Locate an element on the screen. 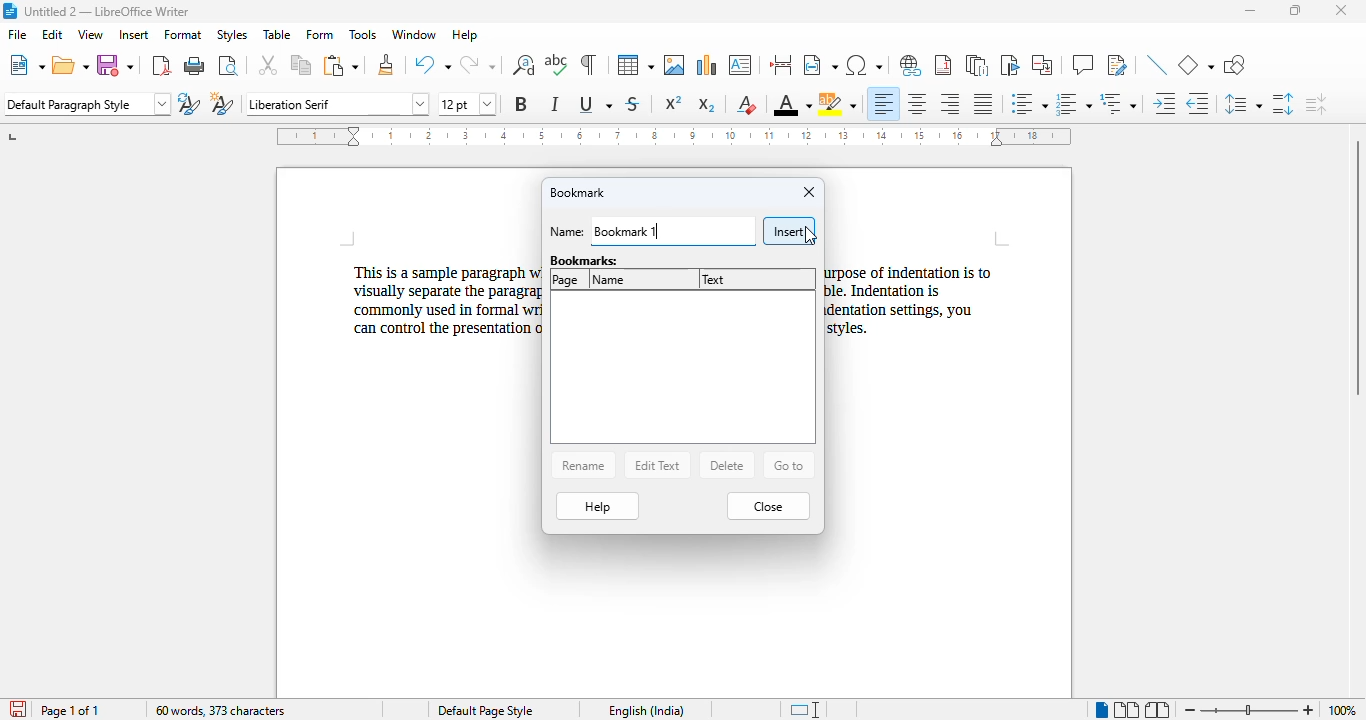 The image size is (1366, 720). page is located at coordinates (566, 280).